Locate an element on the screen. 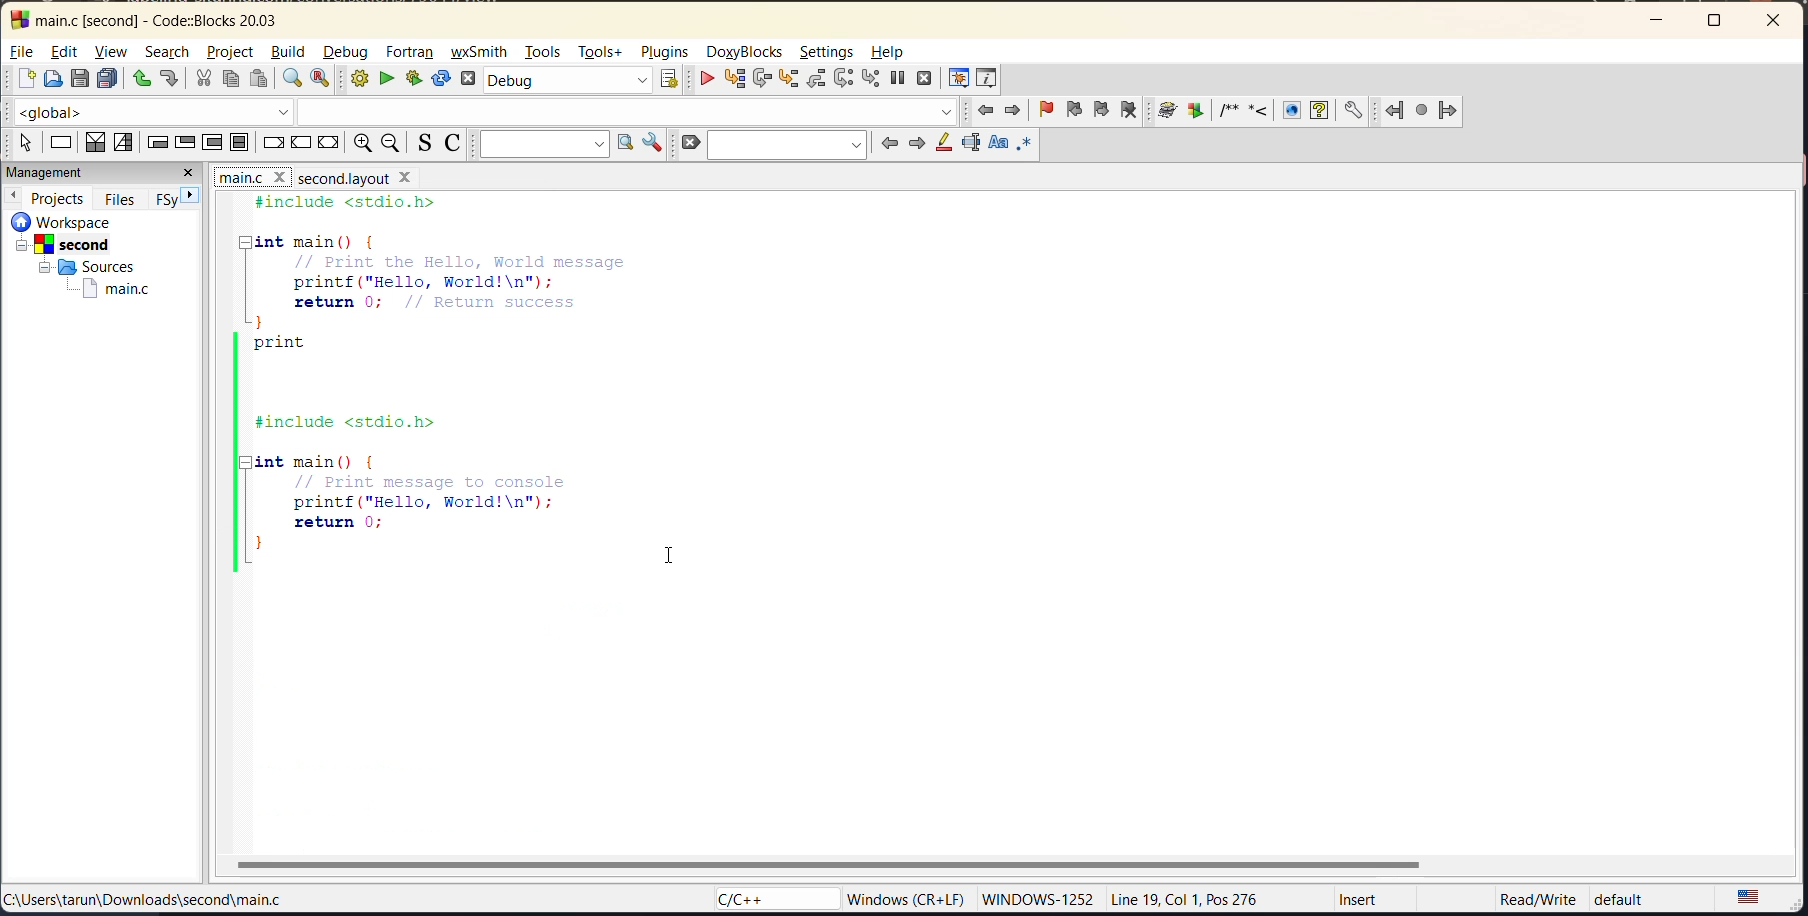 Image resolution: width=1808 pixels, height=916 pixels. settings is located at coordinates (828, 52).